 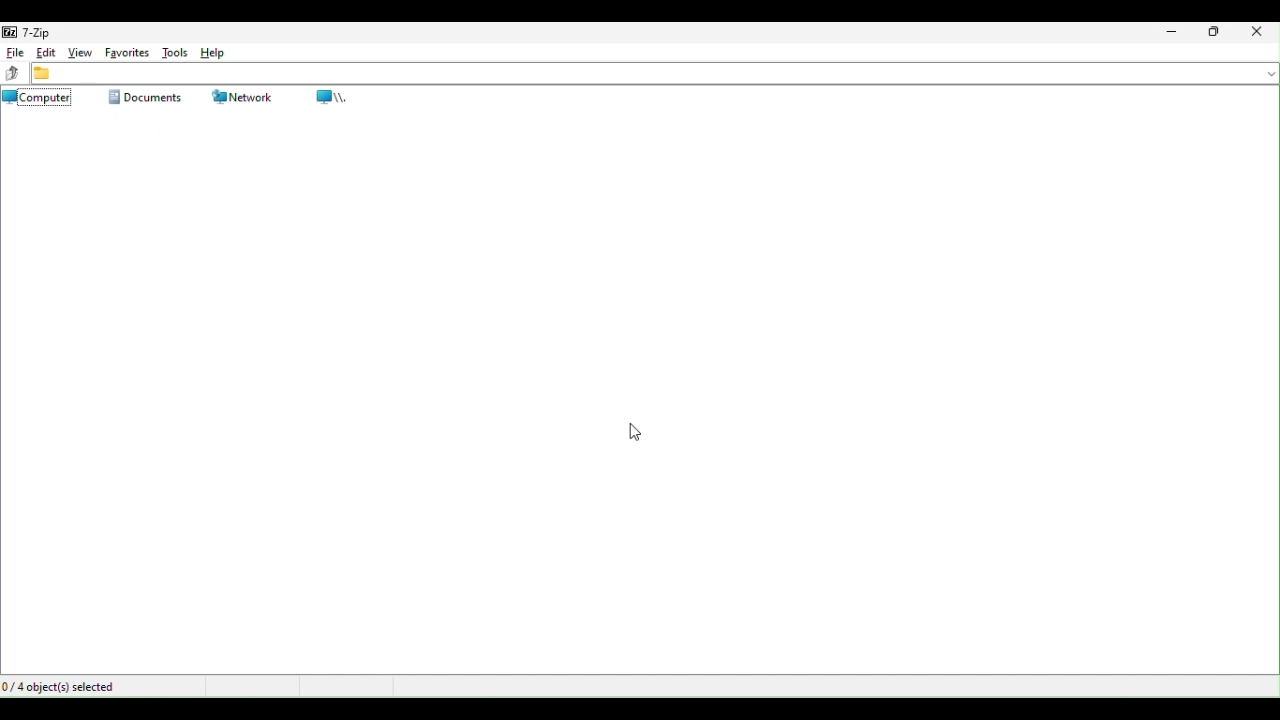 I want to click on favourite, so click(x=125, y=53).